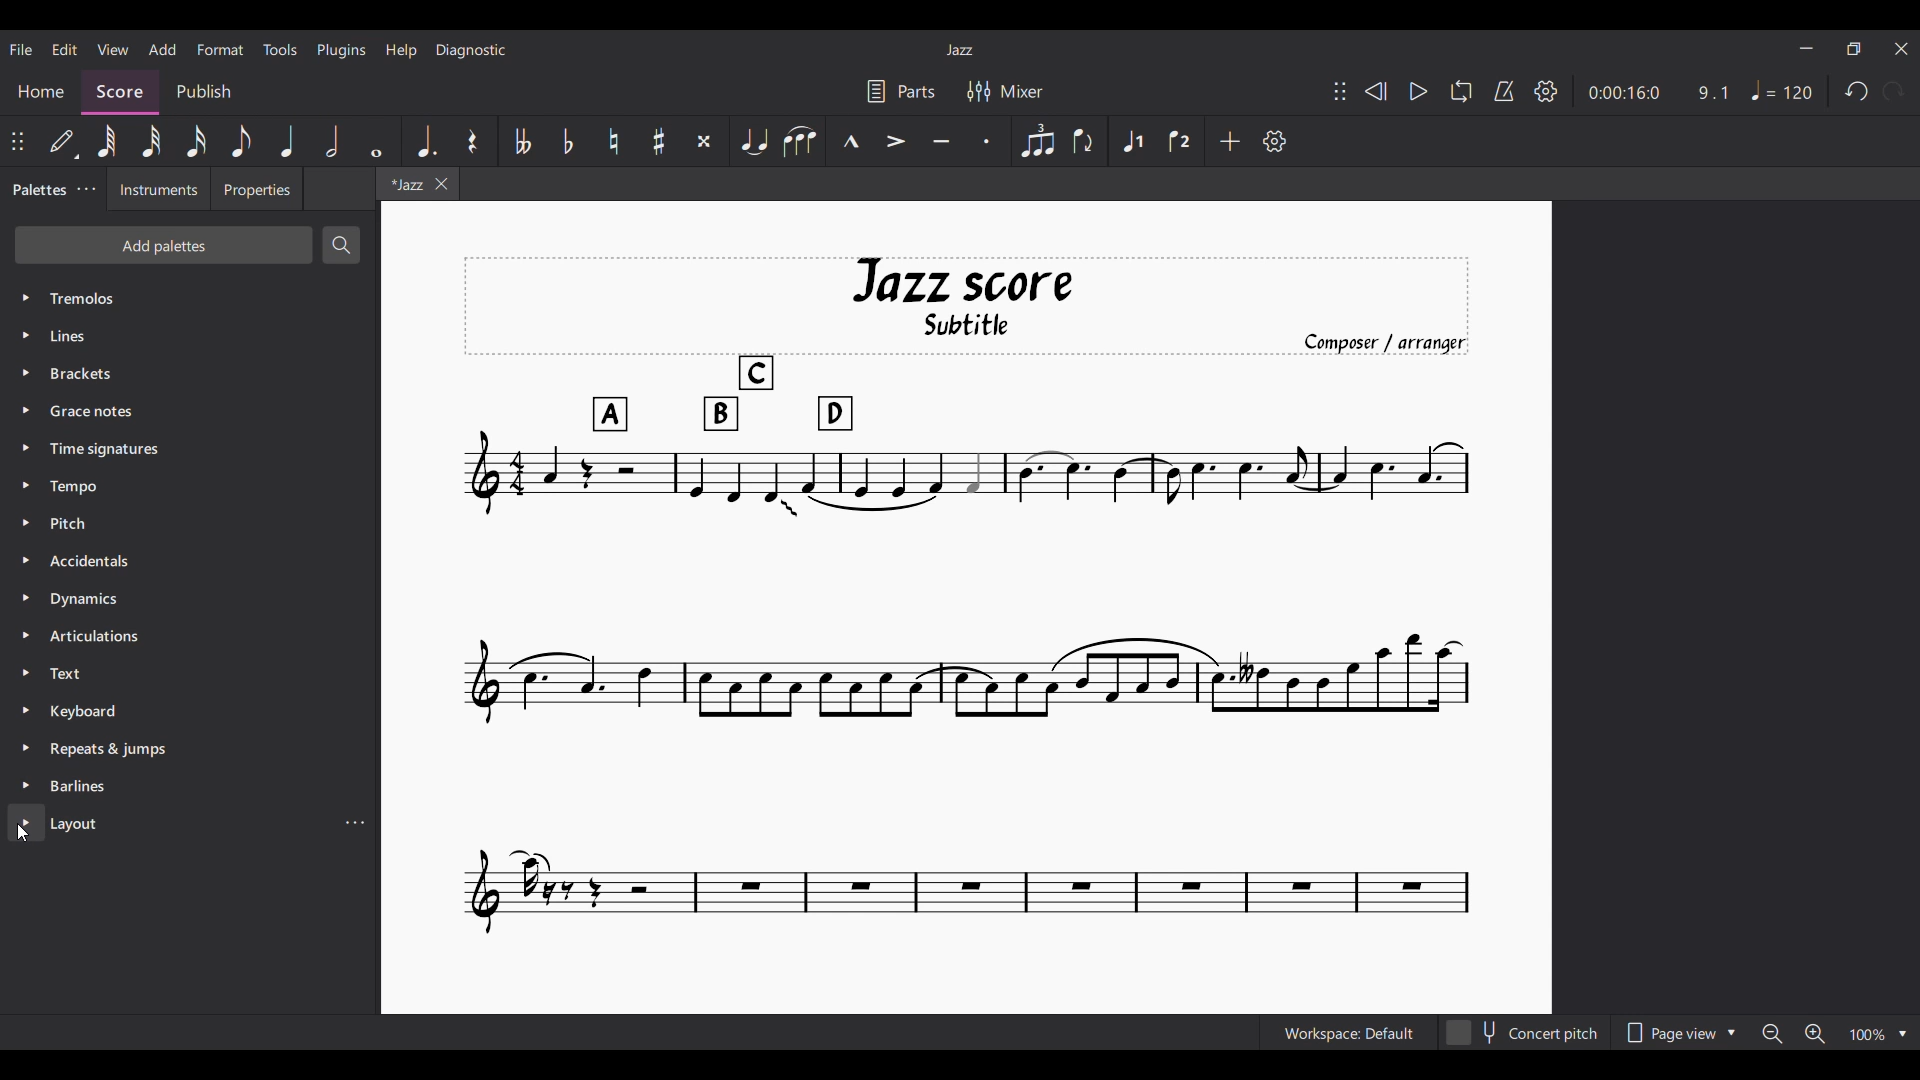 The width and height of the screenshot is (1920, 1080). I want to click on Voice 2, so click(1179, 141).